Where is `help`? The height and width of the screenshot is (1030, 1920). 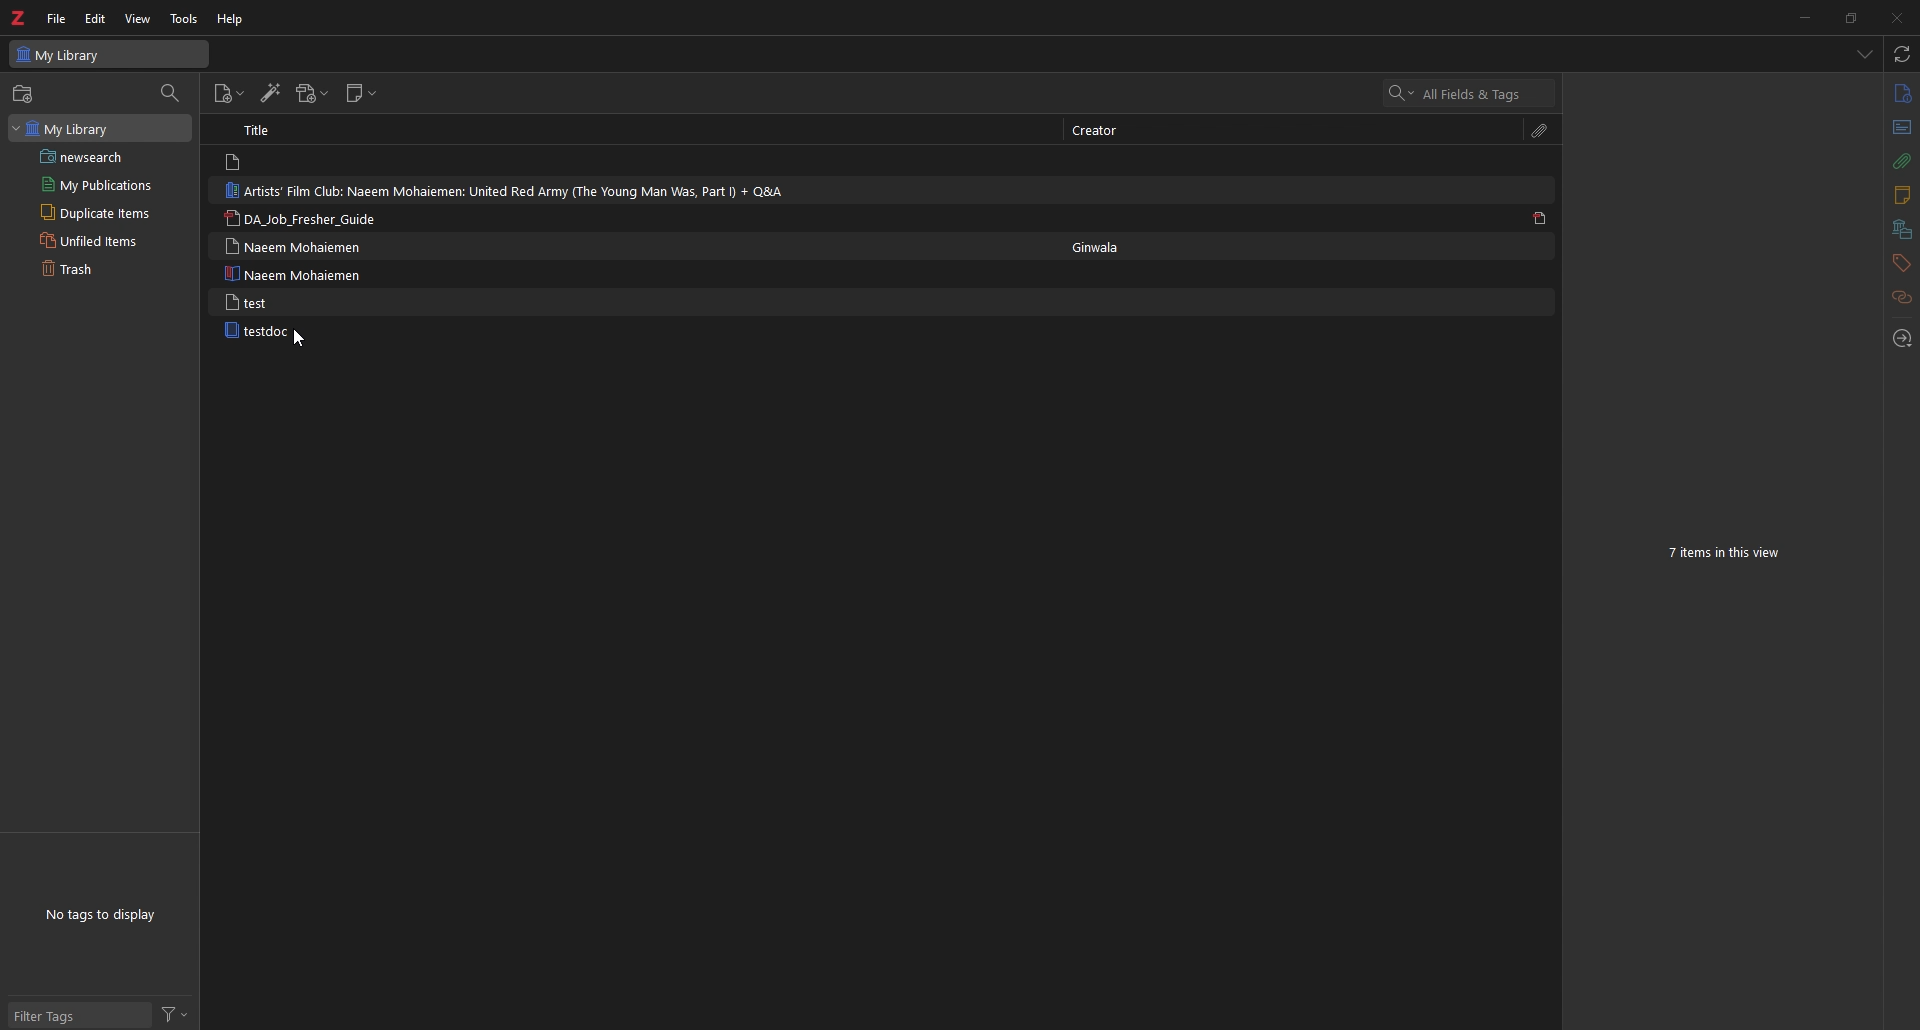
help is located at coordinates (232, 18).